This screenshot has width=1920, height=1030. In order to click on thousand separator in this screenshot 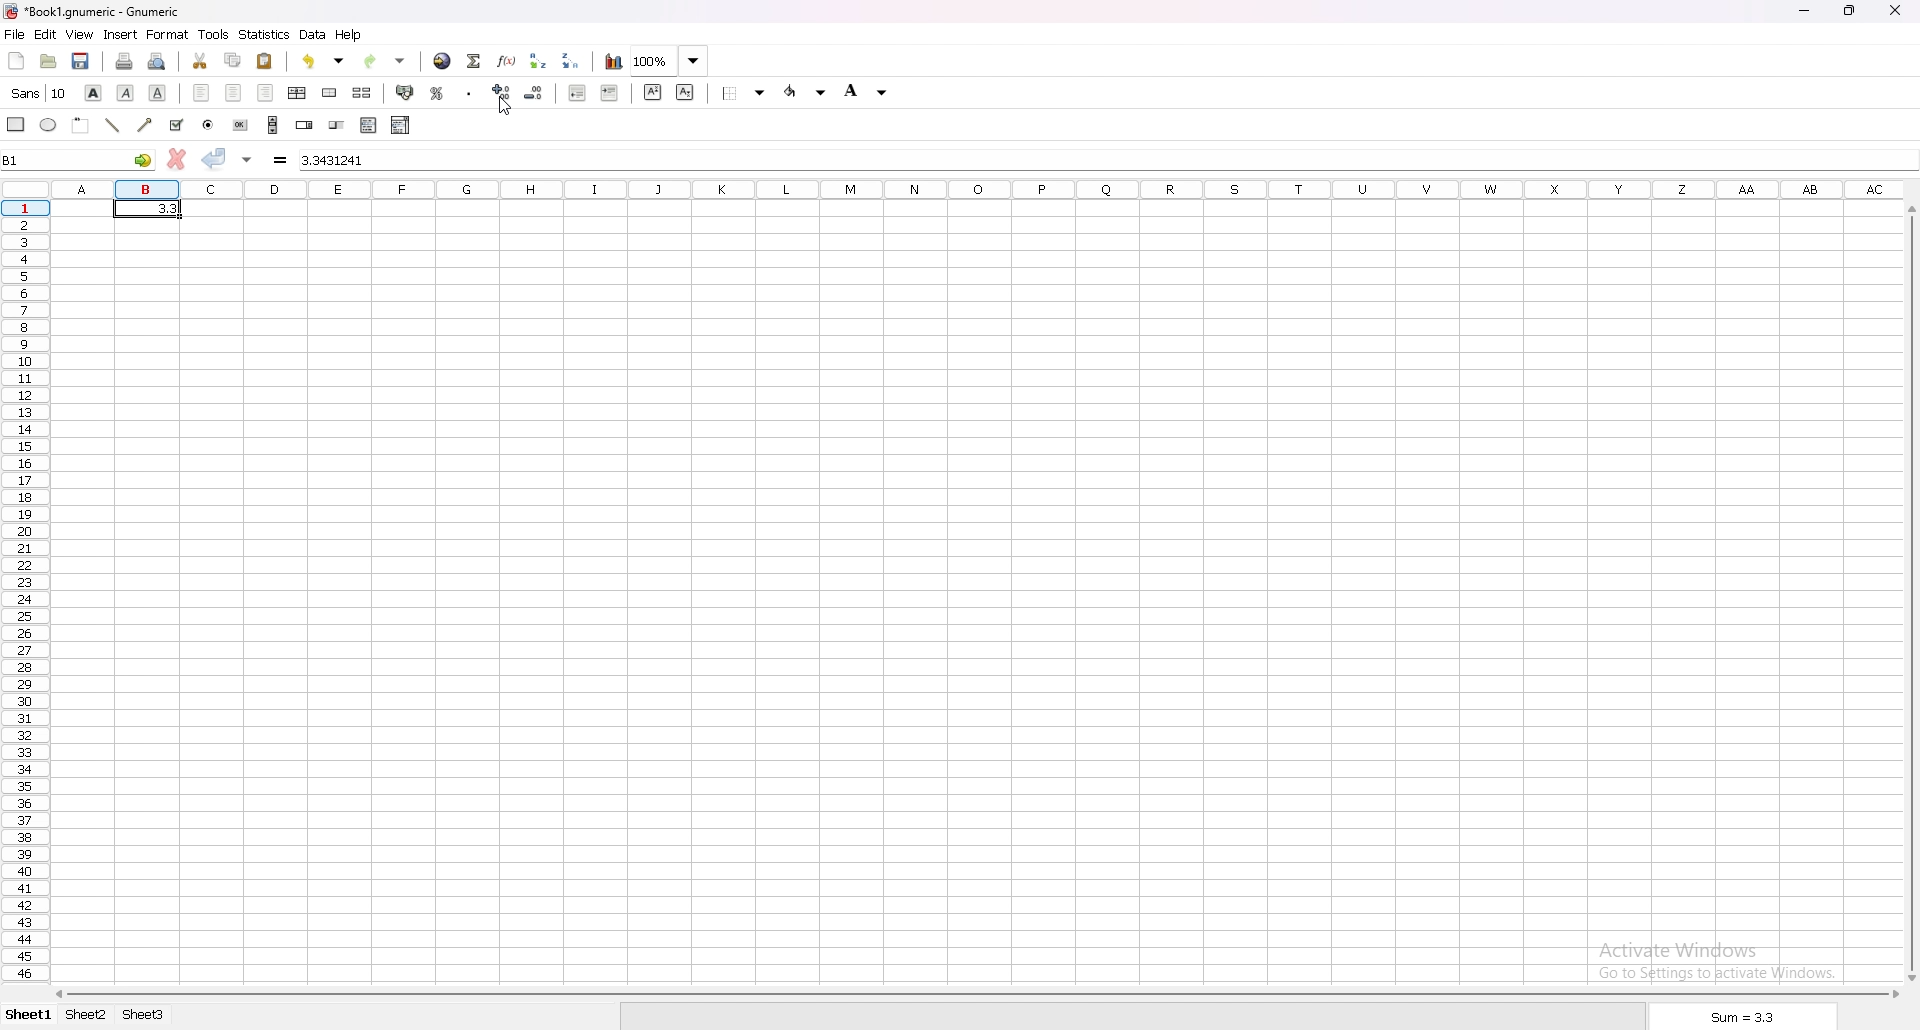, I will do `click(467, 92)`.